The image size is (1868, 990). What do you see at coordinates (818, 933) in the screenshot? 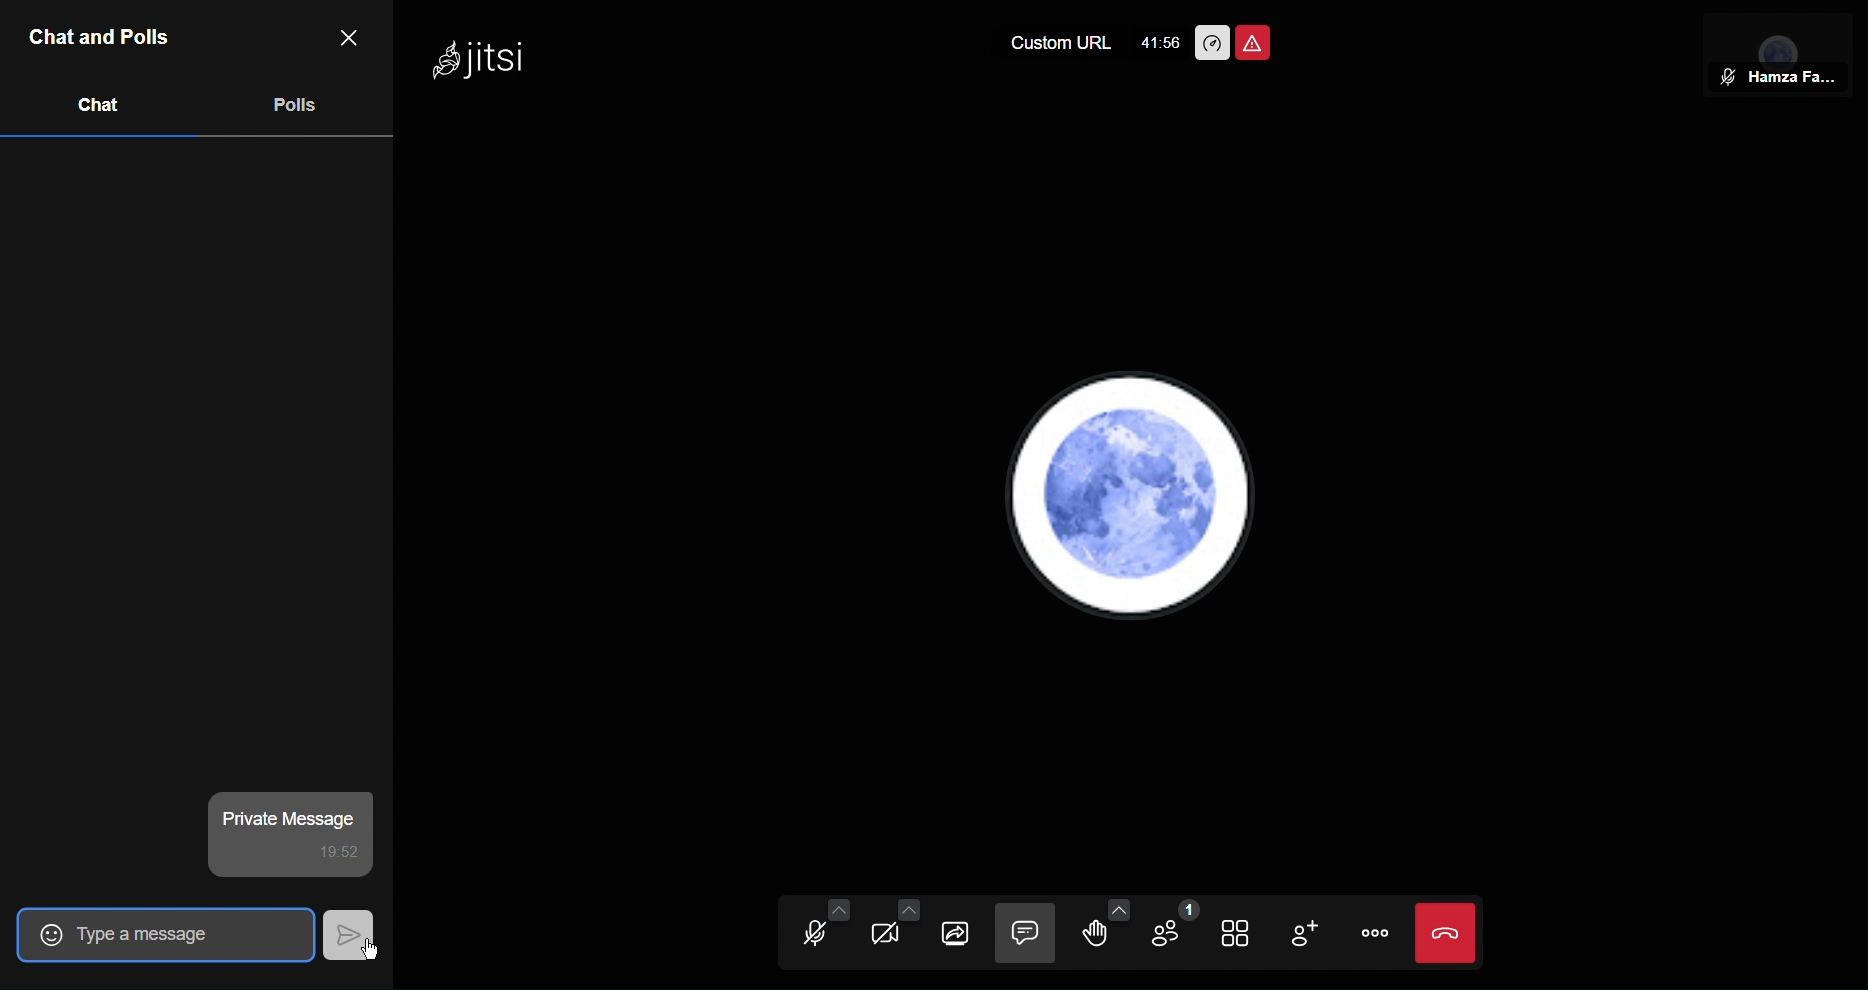
I see `Audio` at bounding box center [818, 933].